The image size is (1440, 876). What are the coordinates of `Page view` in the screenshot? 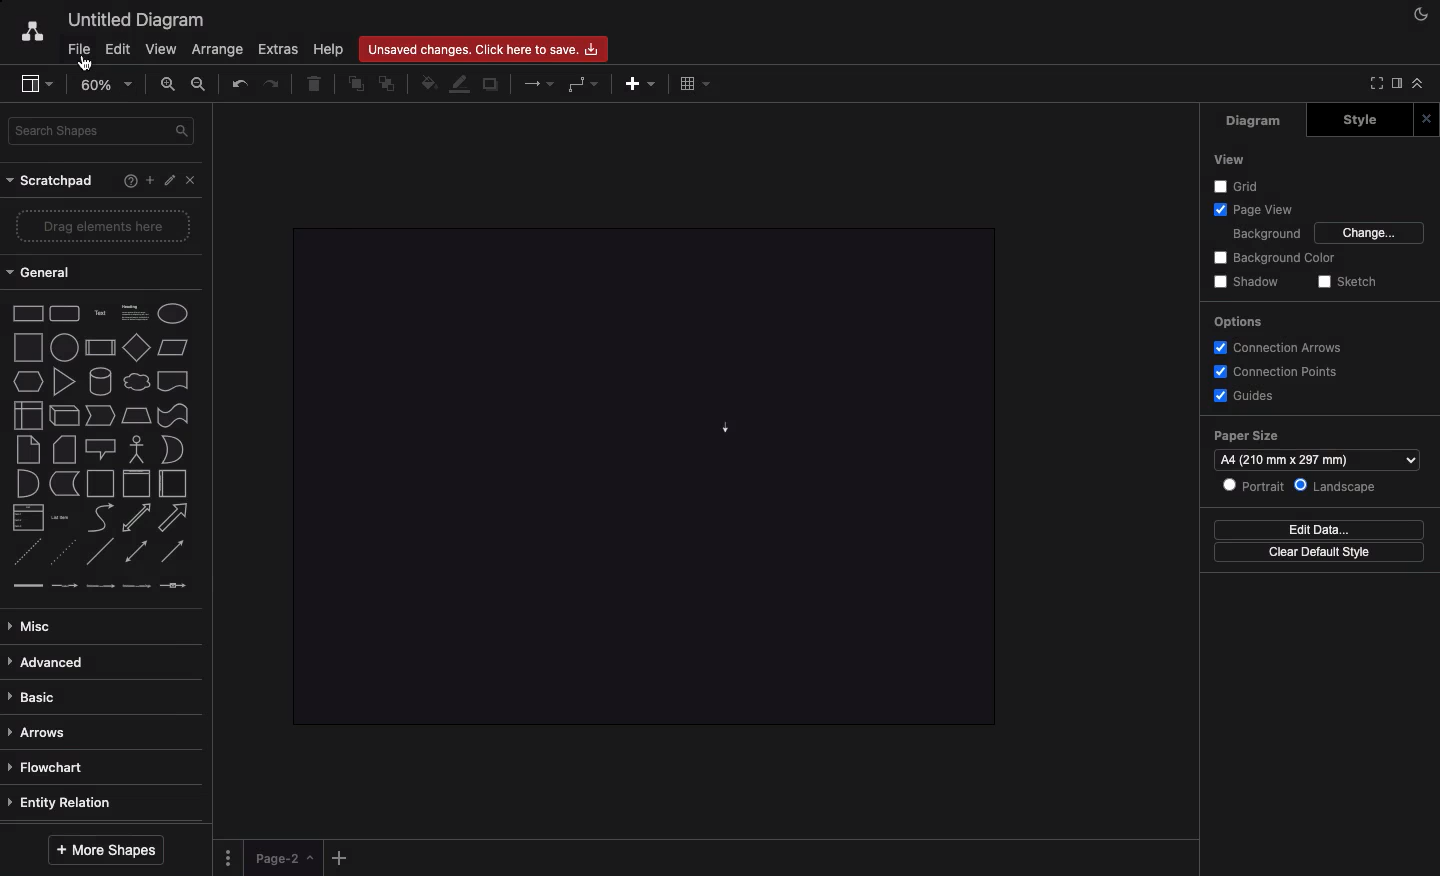 It's located at (1250, 208).